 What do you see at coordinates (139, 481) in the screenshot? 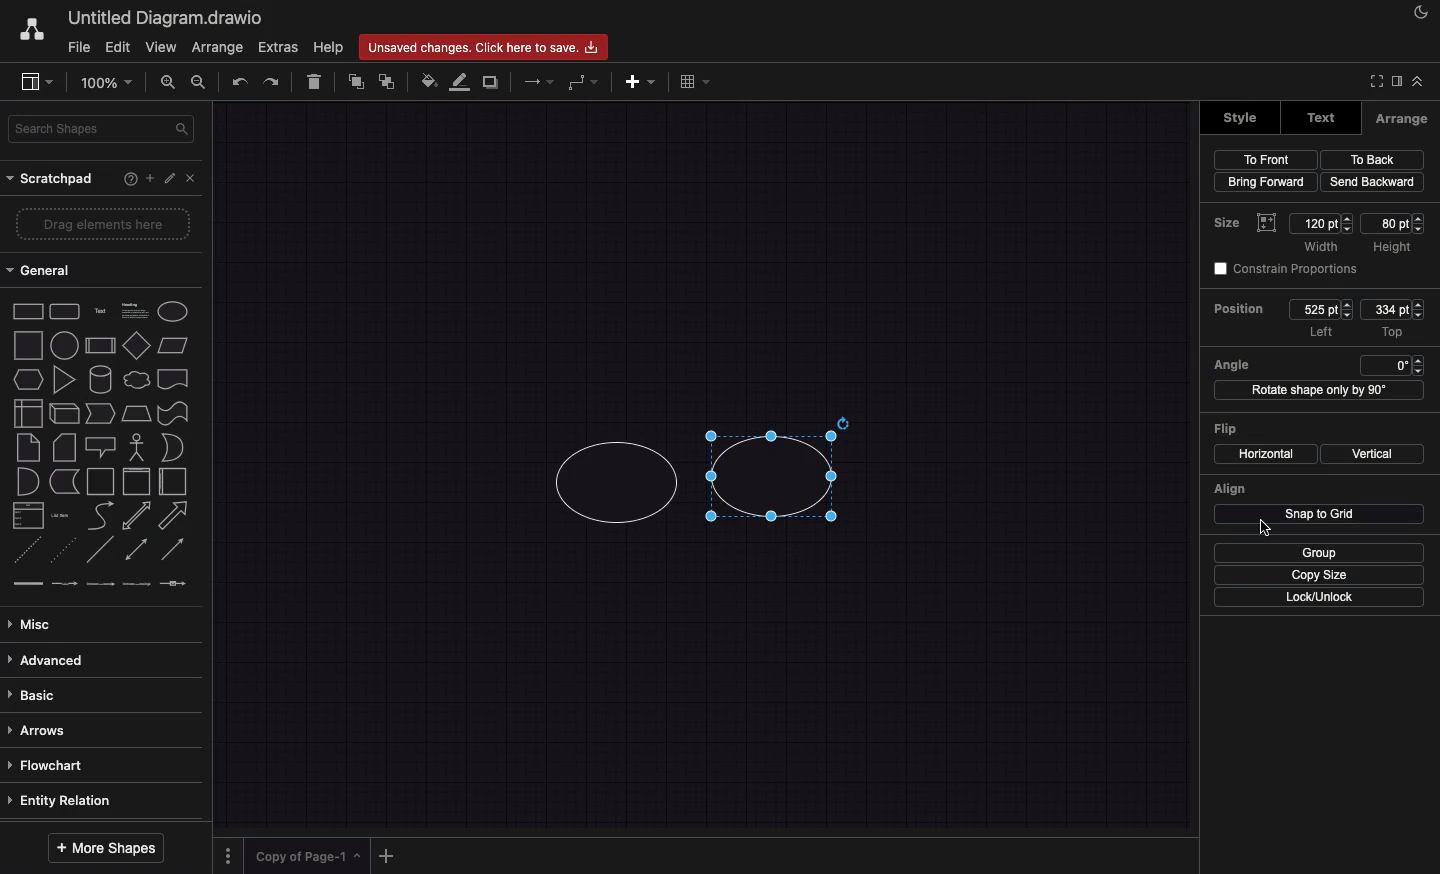
I see `vertical container` at bounding box center [139, 481].